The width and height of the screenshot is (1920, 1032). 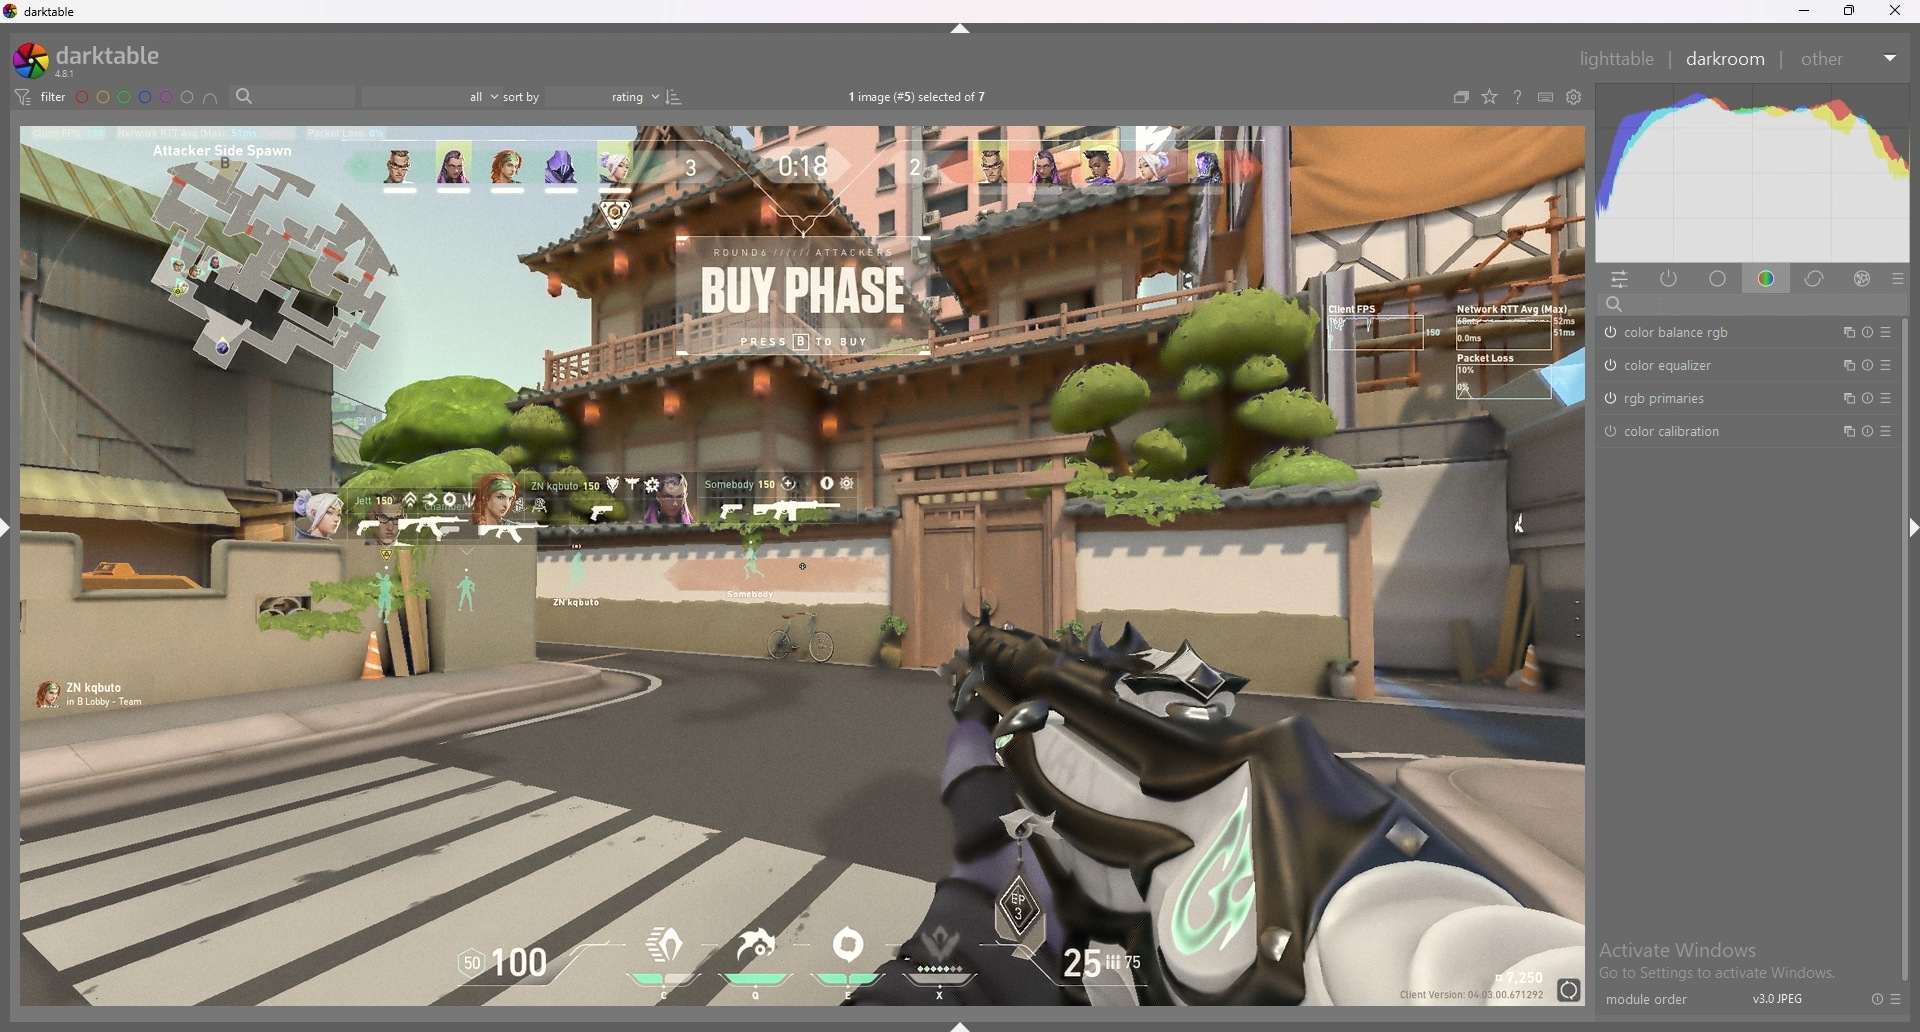 What do you see at coordinates (1770, 277) in the screenshot?
I see `color` at bounding box center [1770, 277].